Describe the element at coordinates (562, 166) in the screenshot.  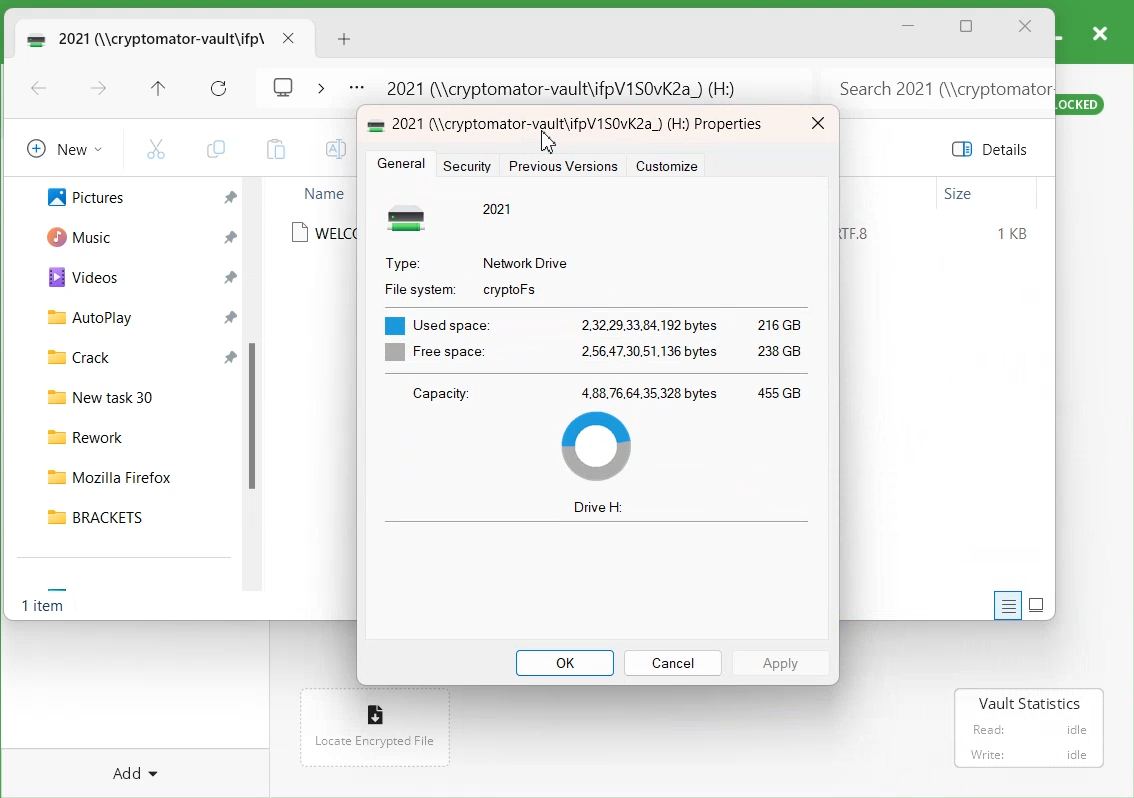
I see `Previous Versions` at that location.